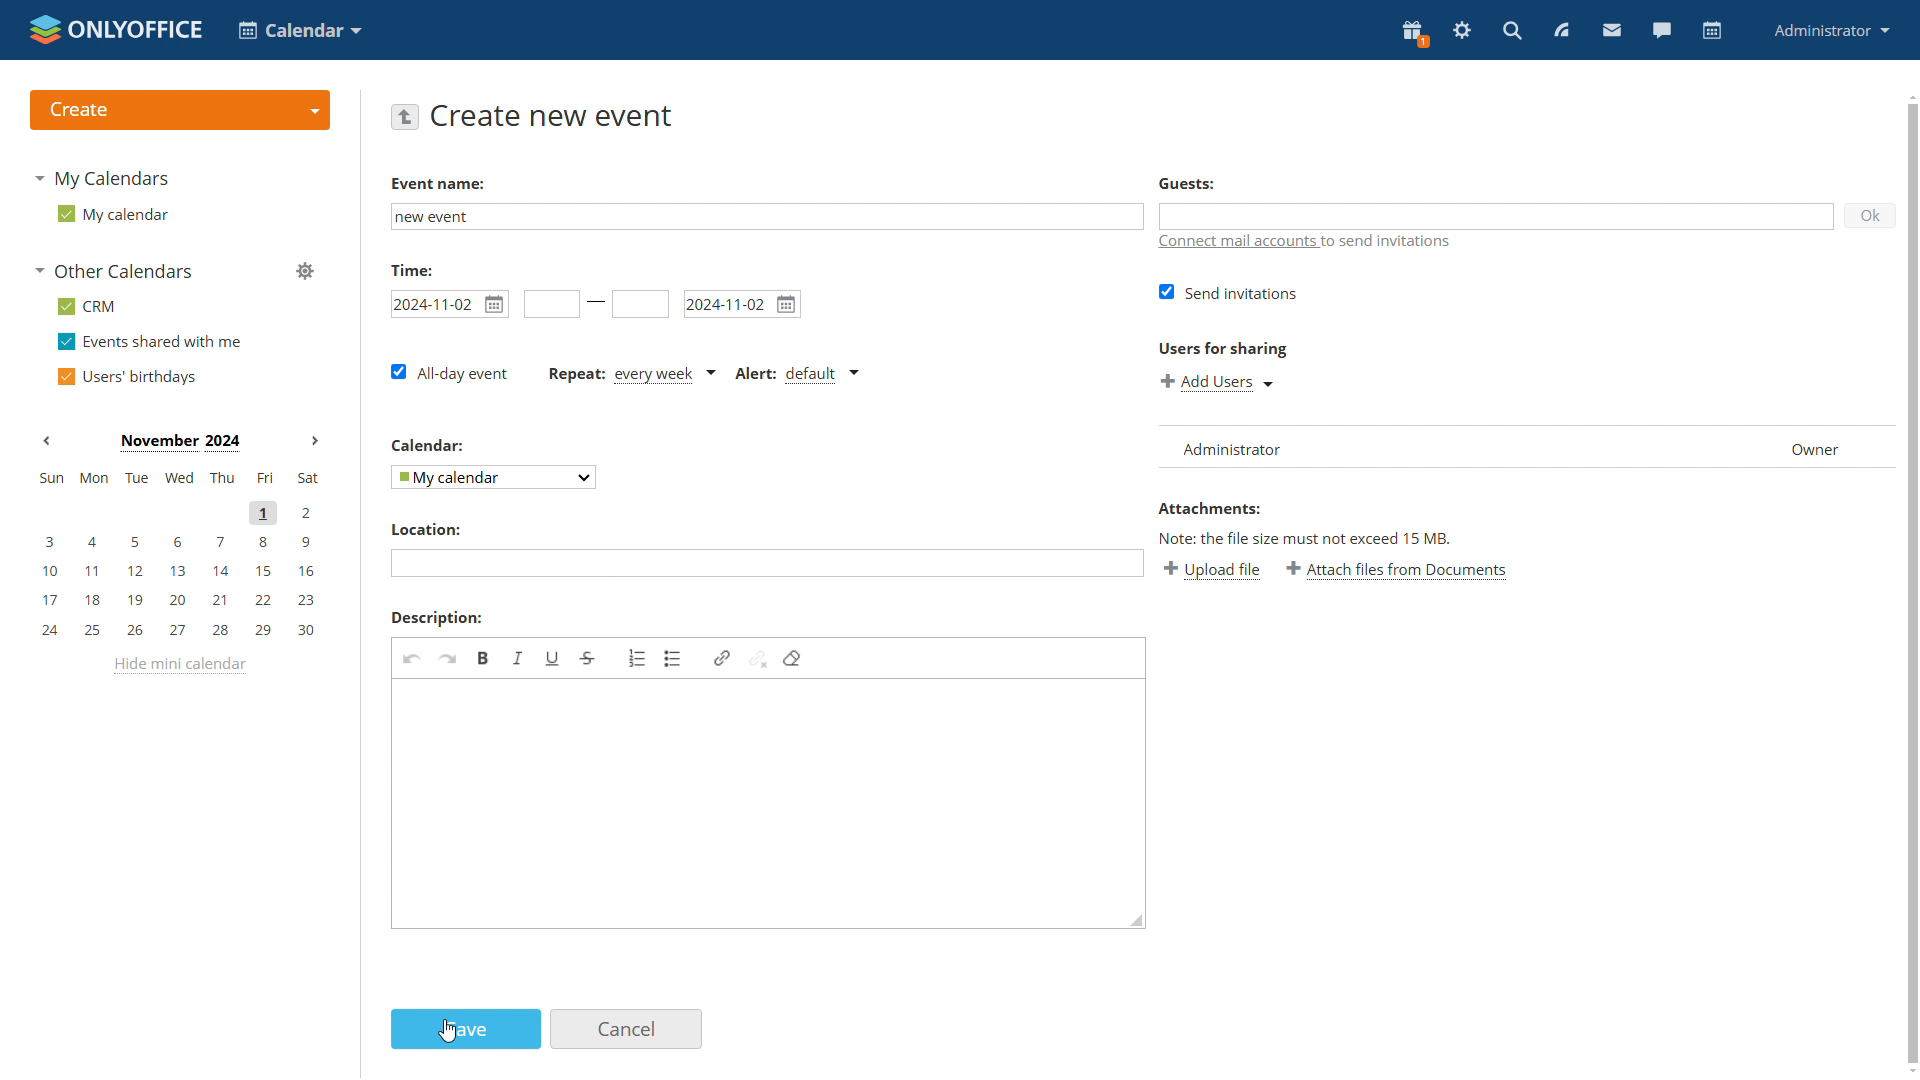 The height and width of the screenshot is (1080, 1920). I want to click on manage, so click(304, 272).